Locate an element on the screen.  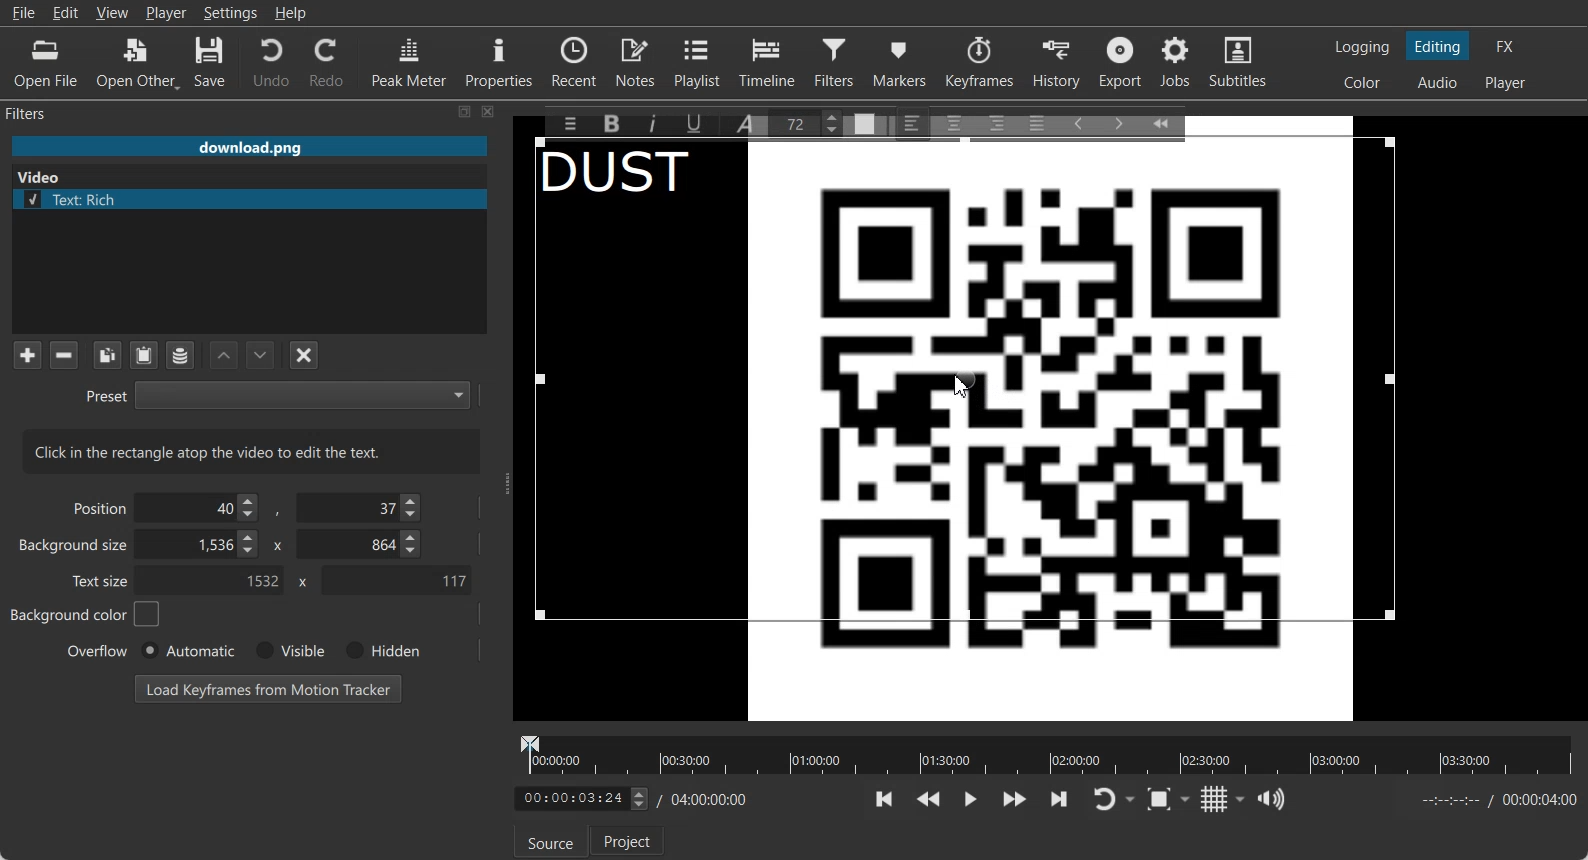
Show the volume control is located at coordinates (1271, 800).